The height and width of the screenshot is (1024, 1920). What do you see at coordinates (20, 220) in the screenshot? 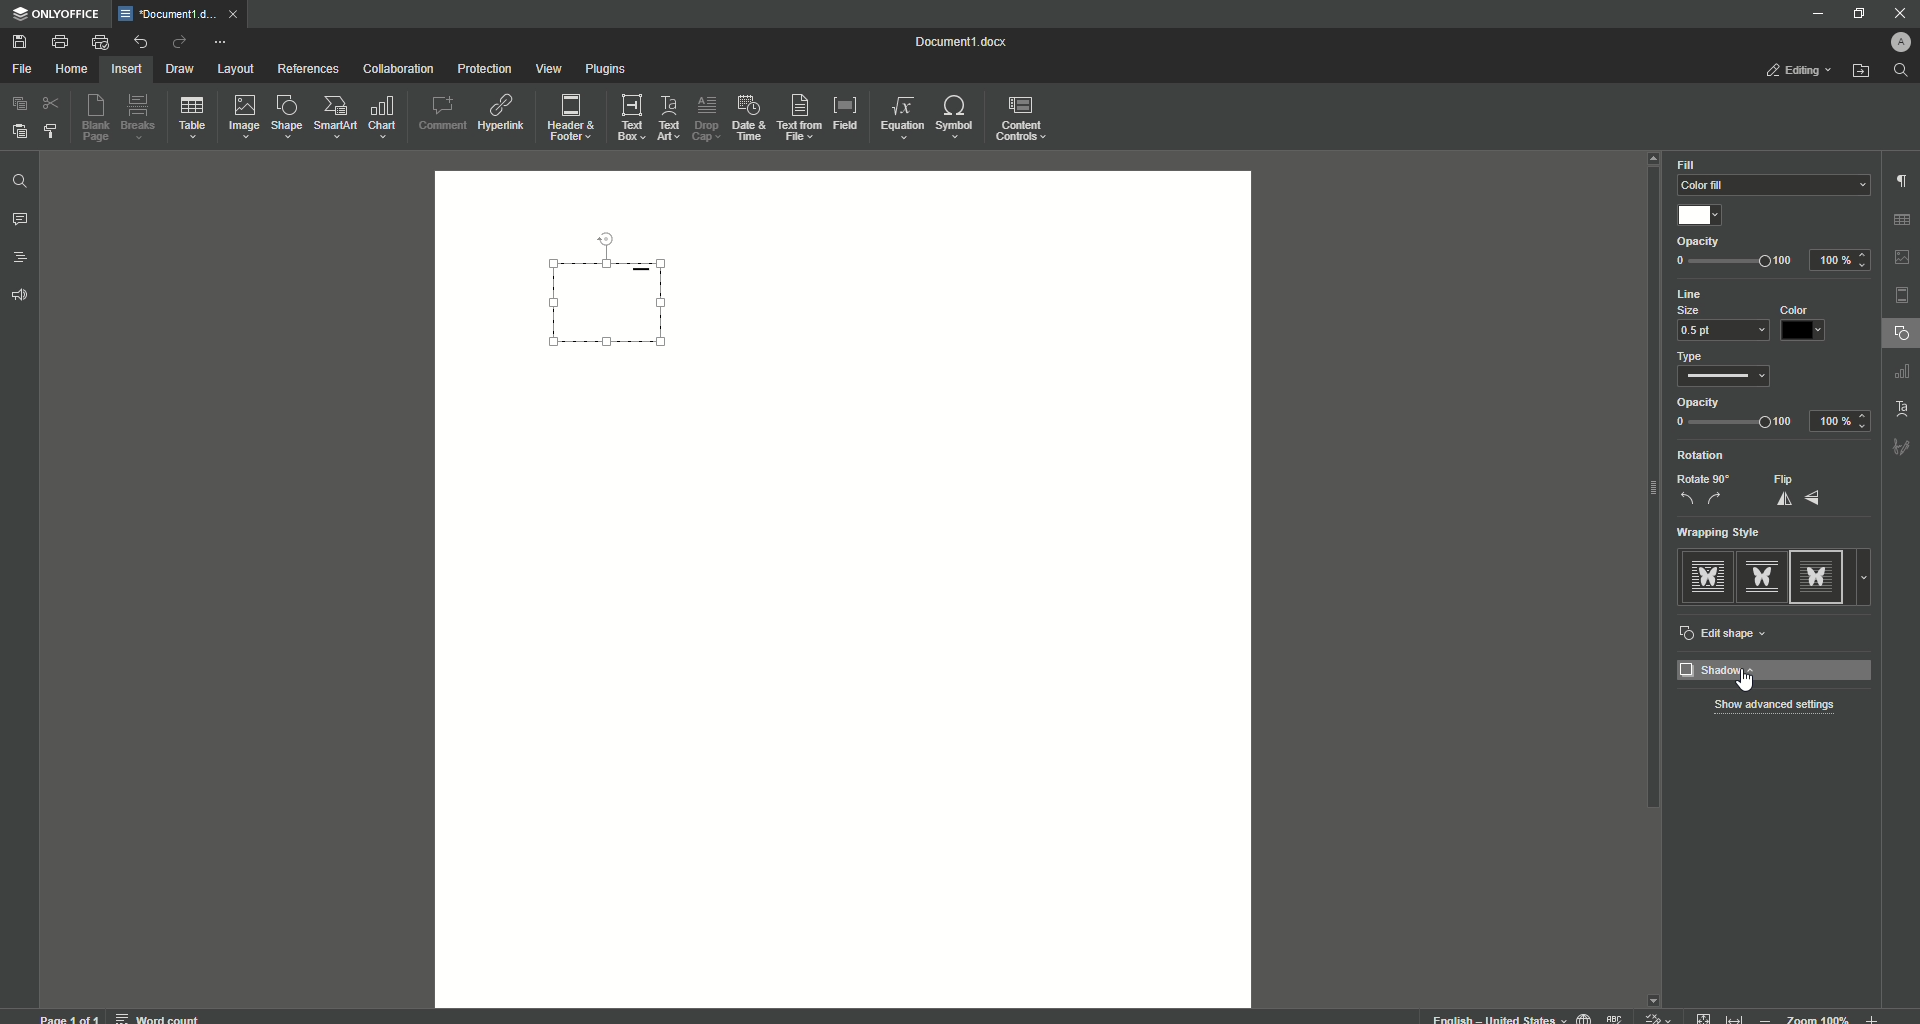
I see `Comments` at bounding box center [20, 220].